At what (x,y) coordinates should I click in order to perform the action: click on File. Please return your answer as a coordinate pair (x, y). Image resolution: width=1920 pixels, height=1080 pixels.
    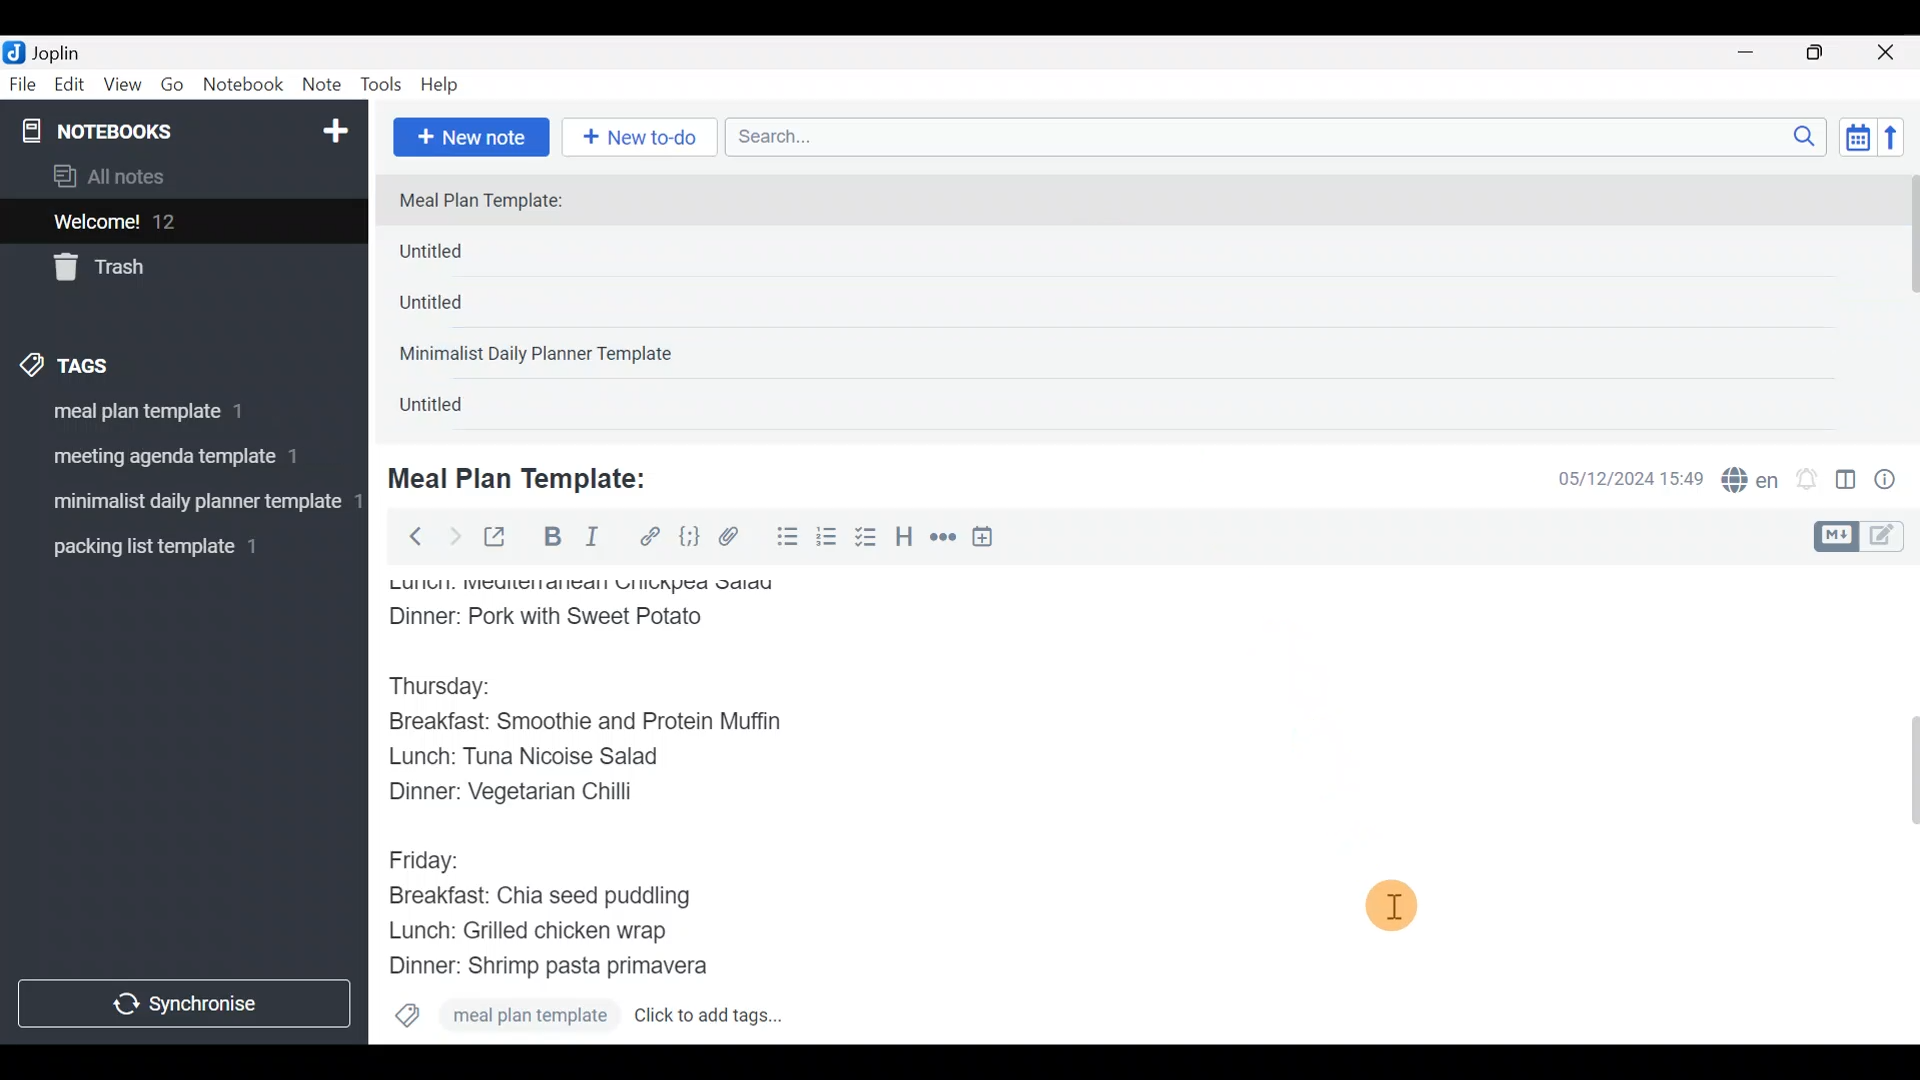
    Looking at the image, I should click on (24, 85).